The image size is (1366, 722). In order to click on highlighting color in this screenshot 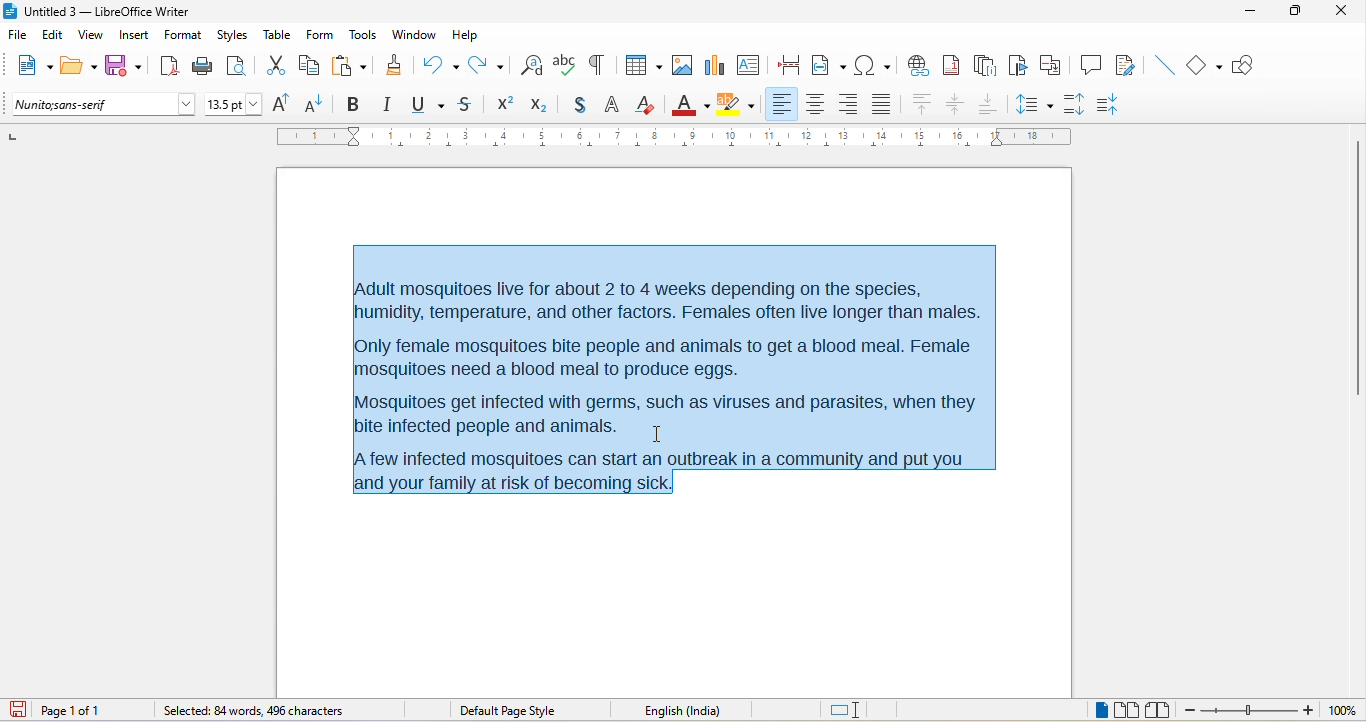, I will do `click(736, 105)`.